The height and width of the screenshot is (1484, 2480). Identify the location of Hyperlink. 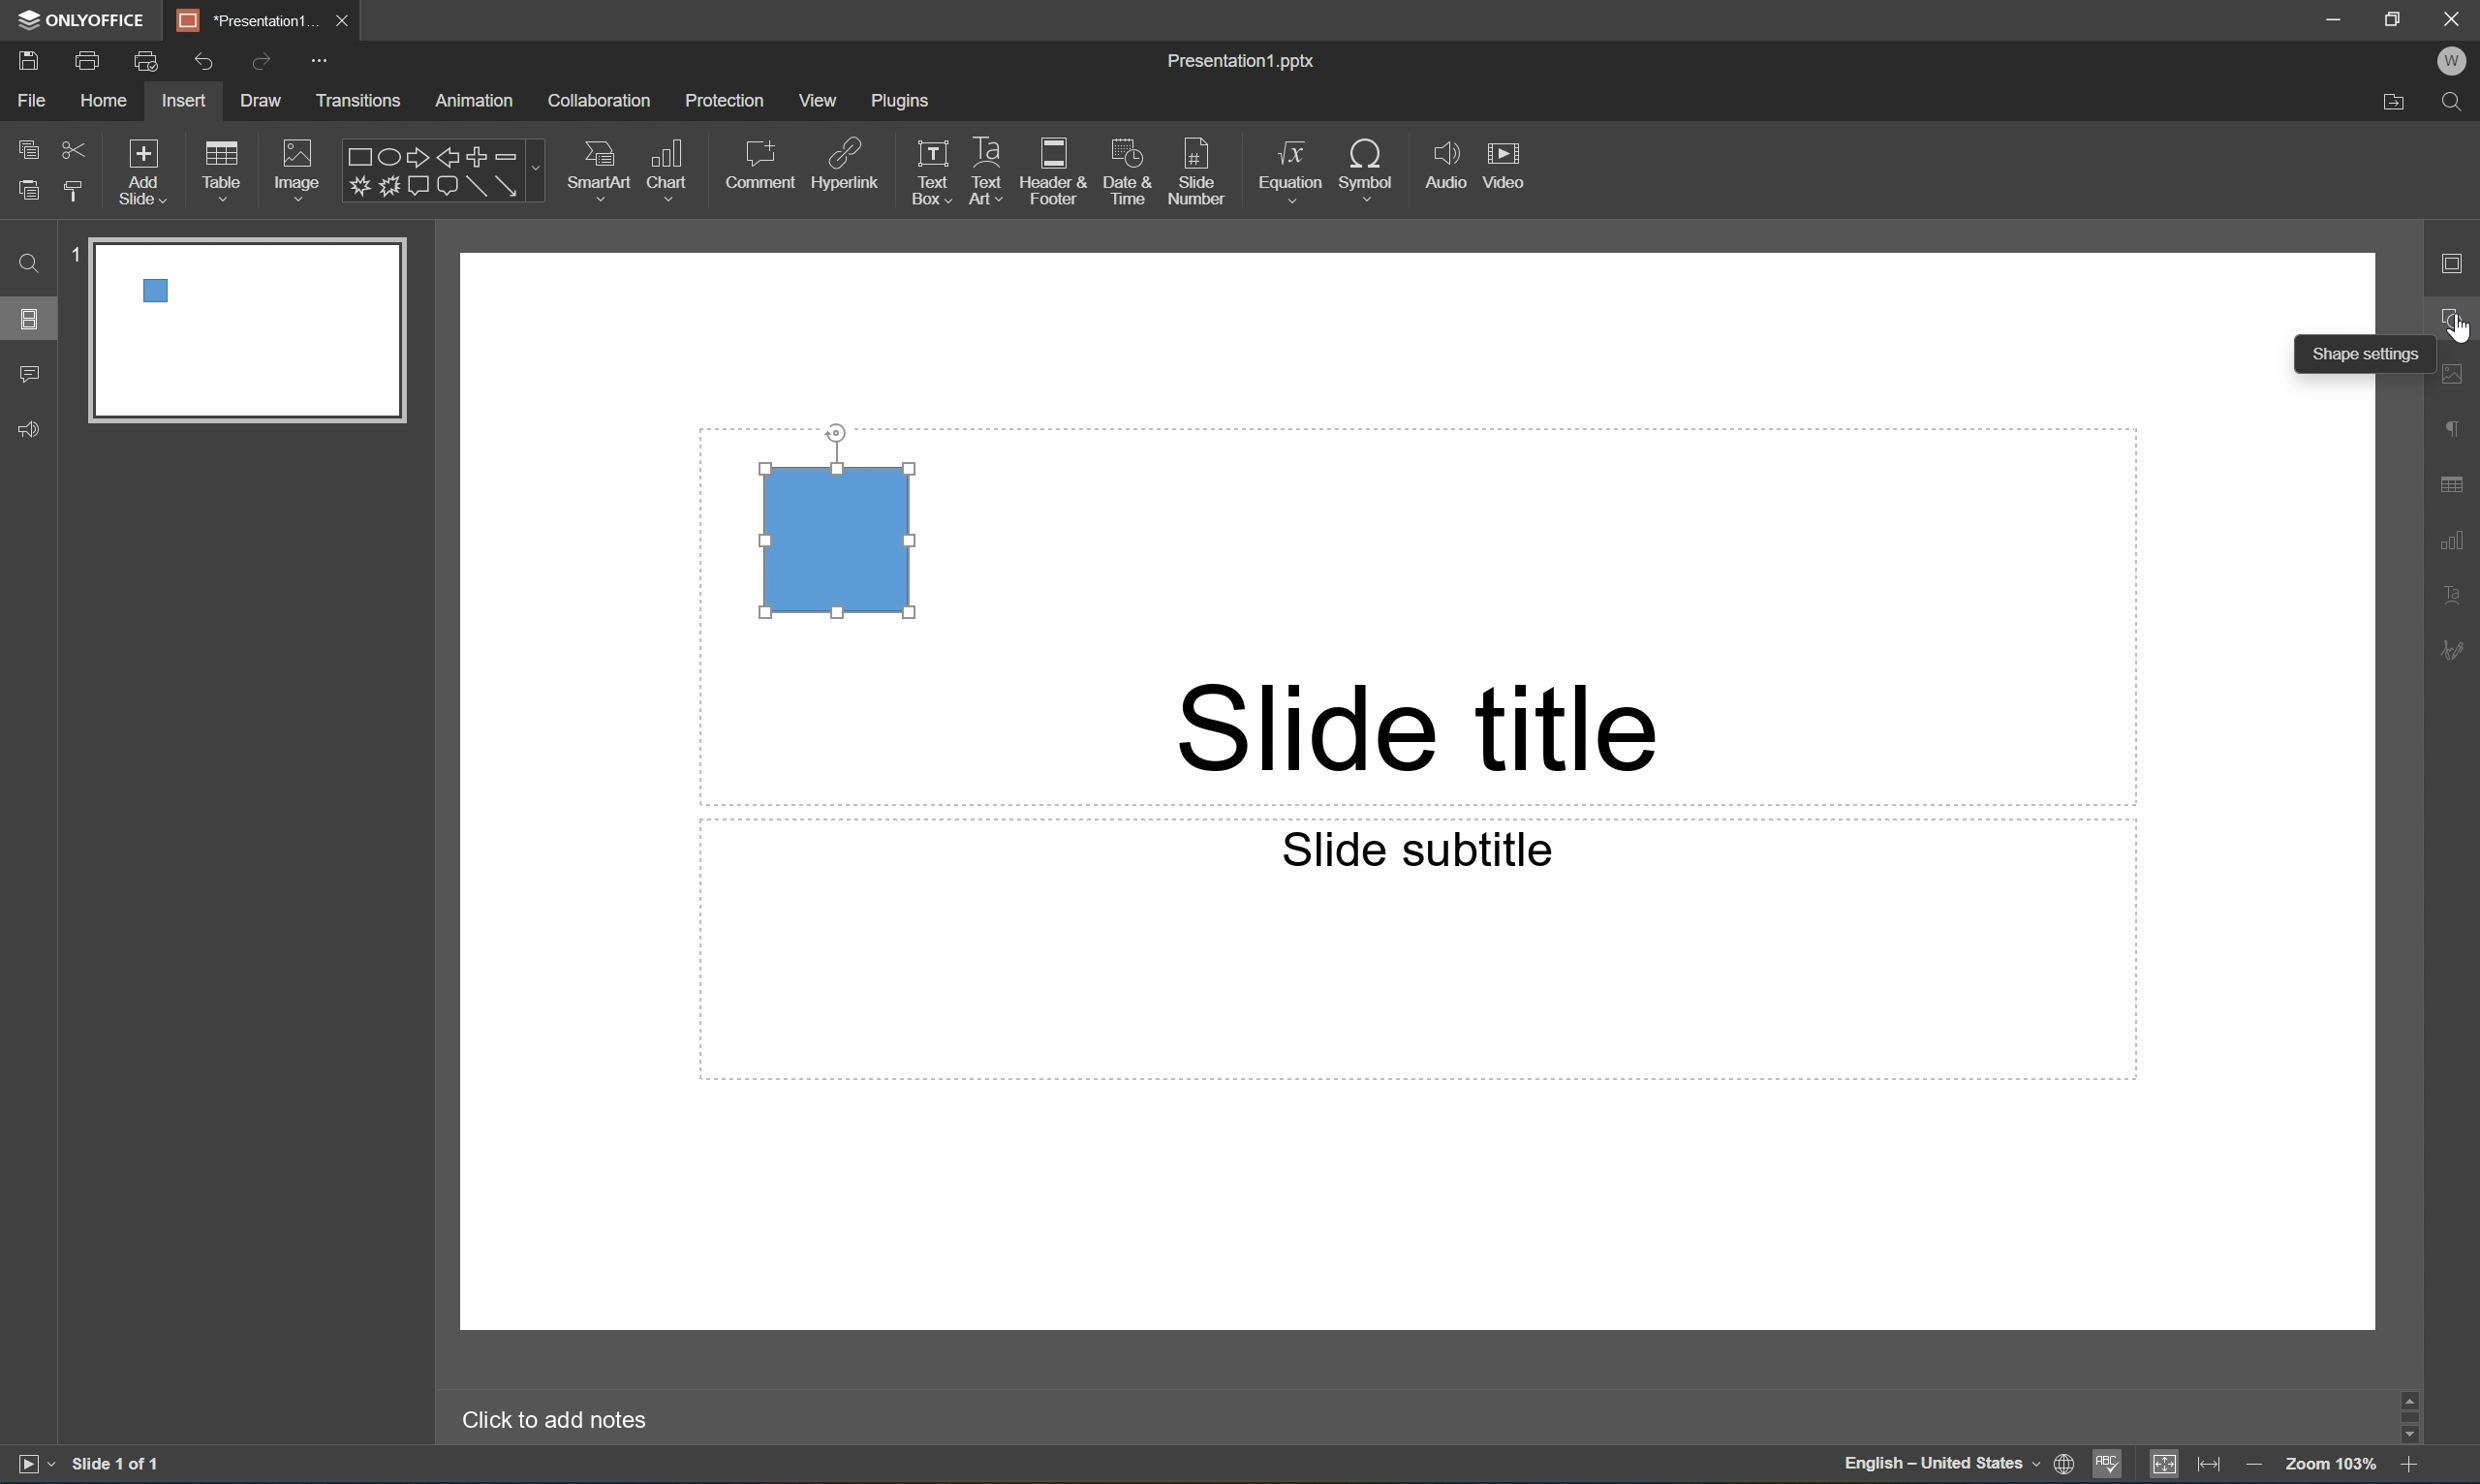
(846, 161).